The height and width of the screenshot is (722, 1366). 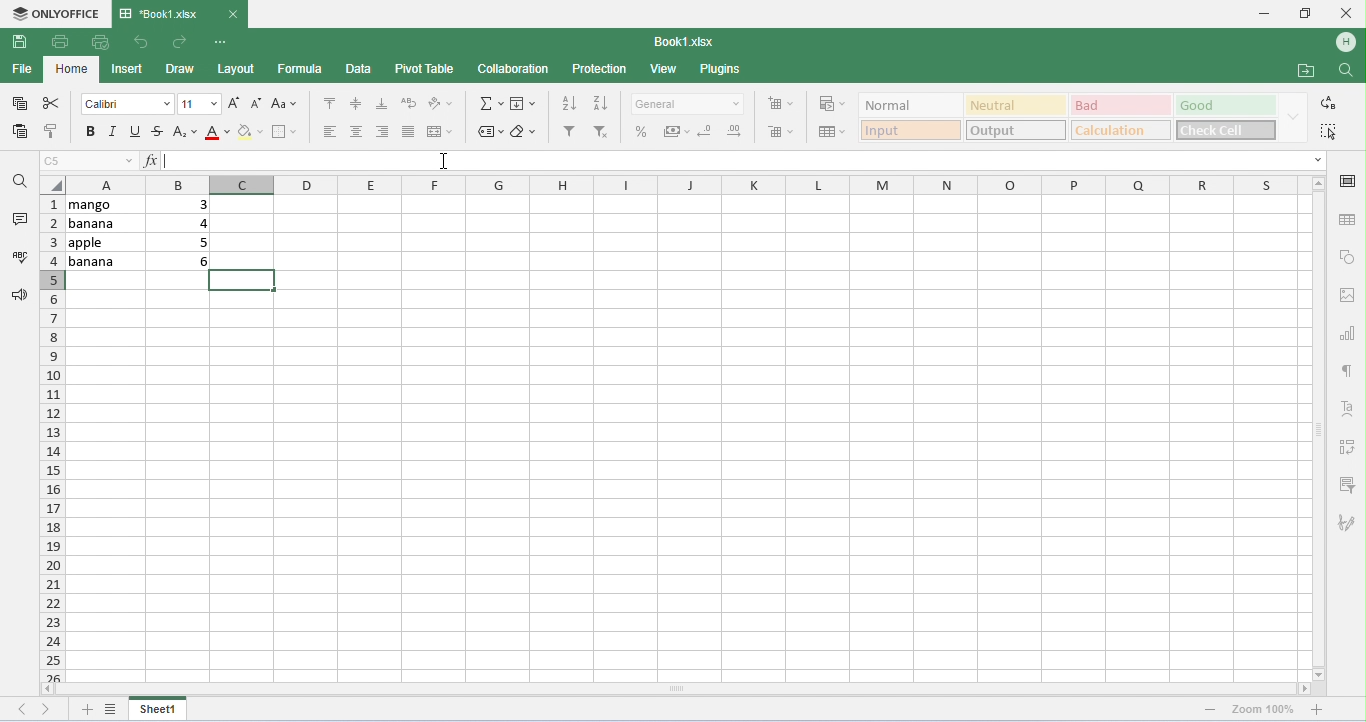 What do you see at coordinates (686, 42) in the screenshot?
I see `file name` at bounding box center [686, 42].